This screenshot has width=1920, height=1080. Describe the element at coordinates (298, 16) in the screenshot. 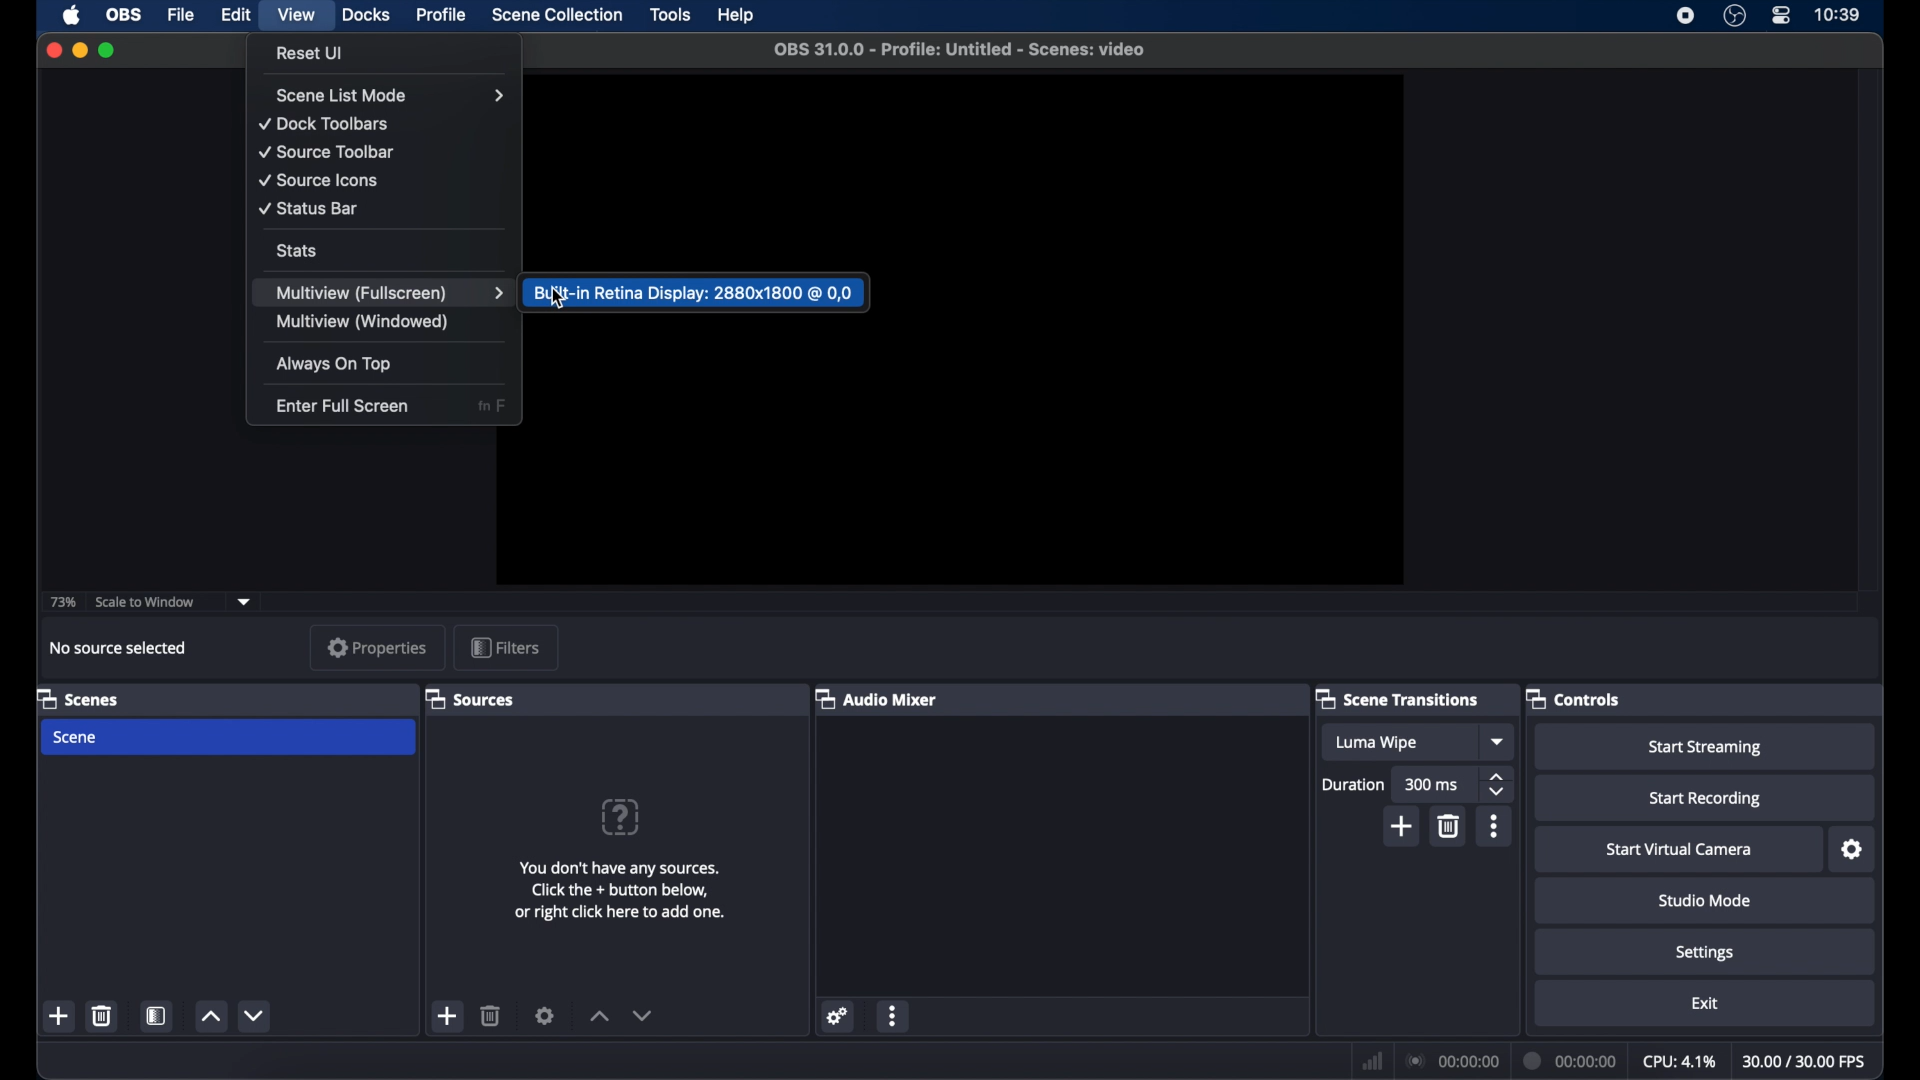

I see `view` at that location.